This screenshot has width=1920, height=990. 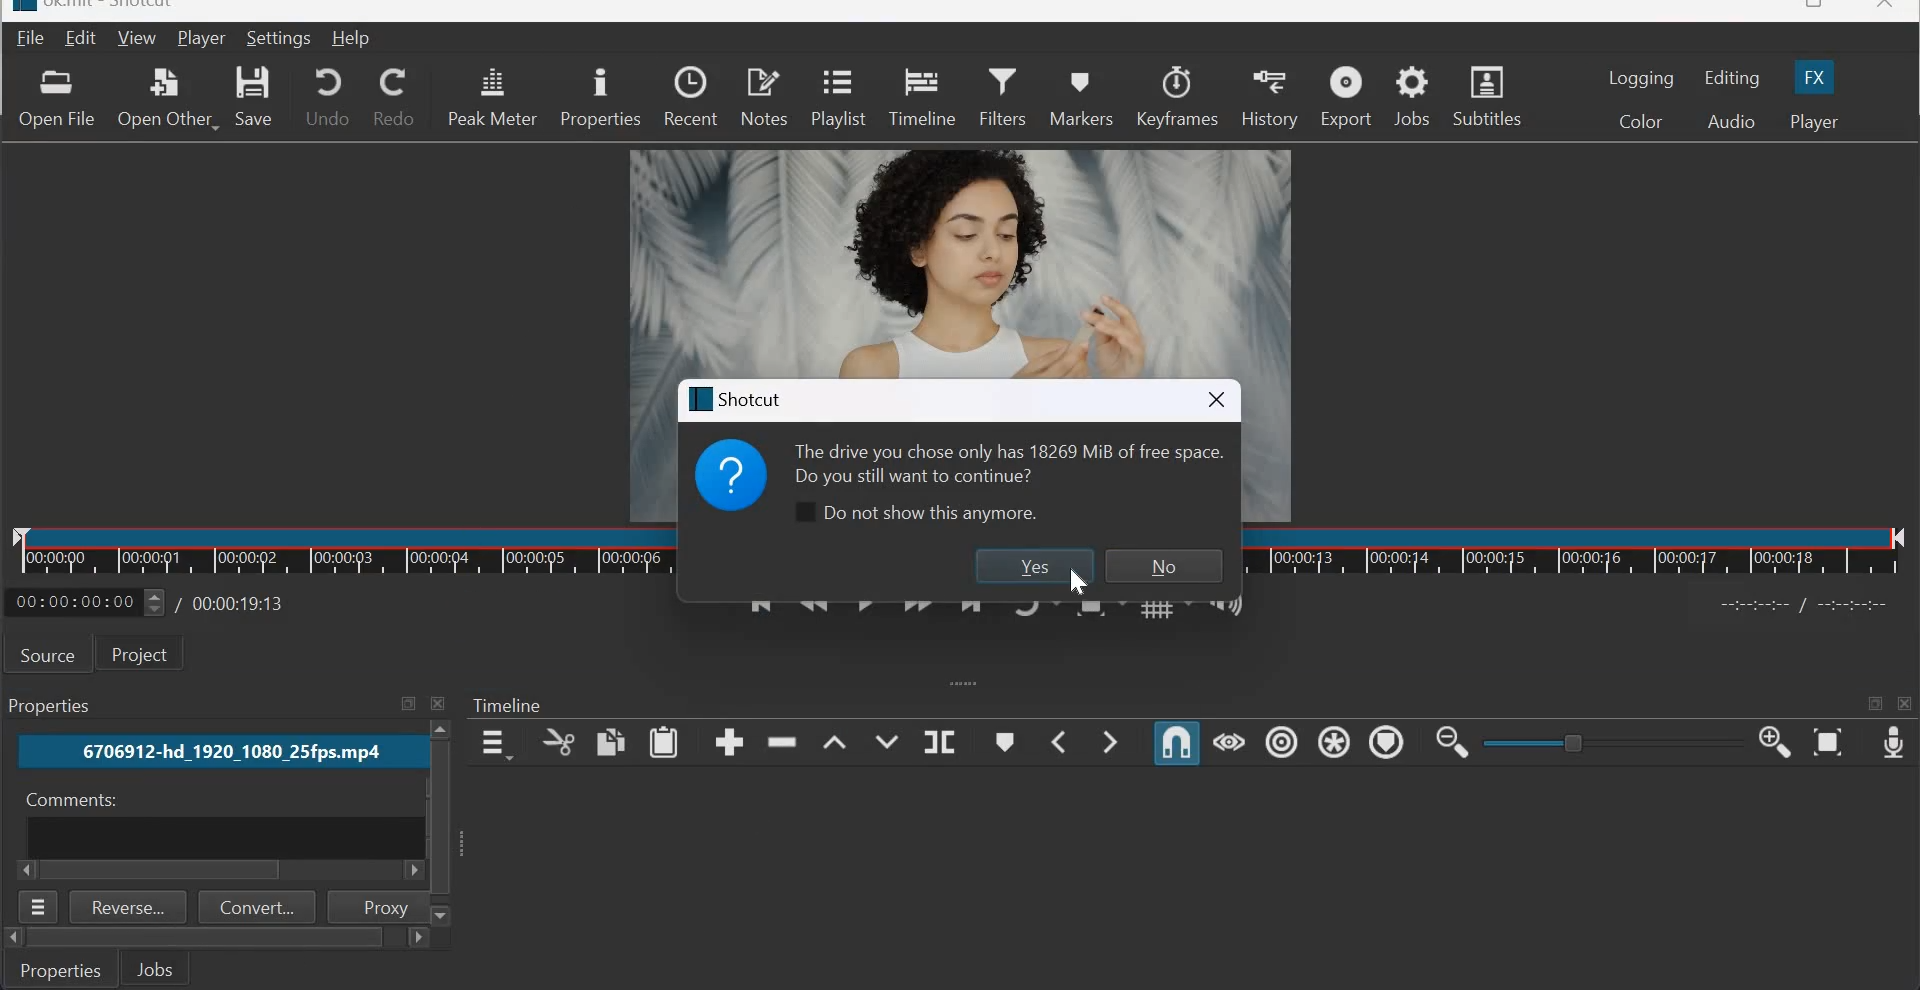 What do you see at coordinates (599, 98) in the screenshot?
I see `properties` at bounding box center [599, 98].